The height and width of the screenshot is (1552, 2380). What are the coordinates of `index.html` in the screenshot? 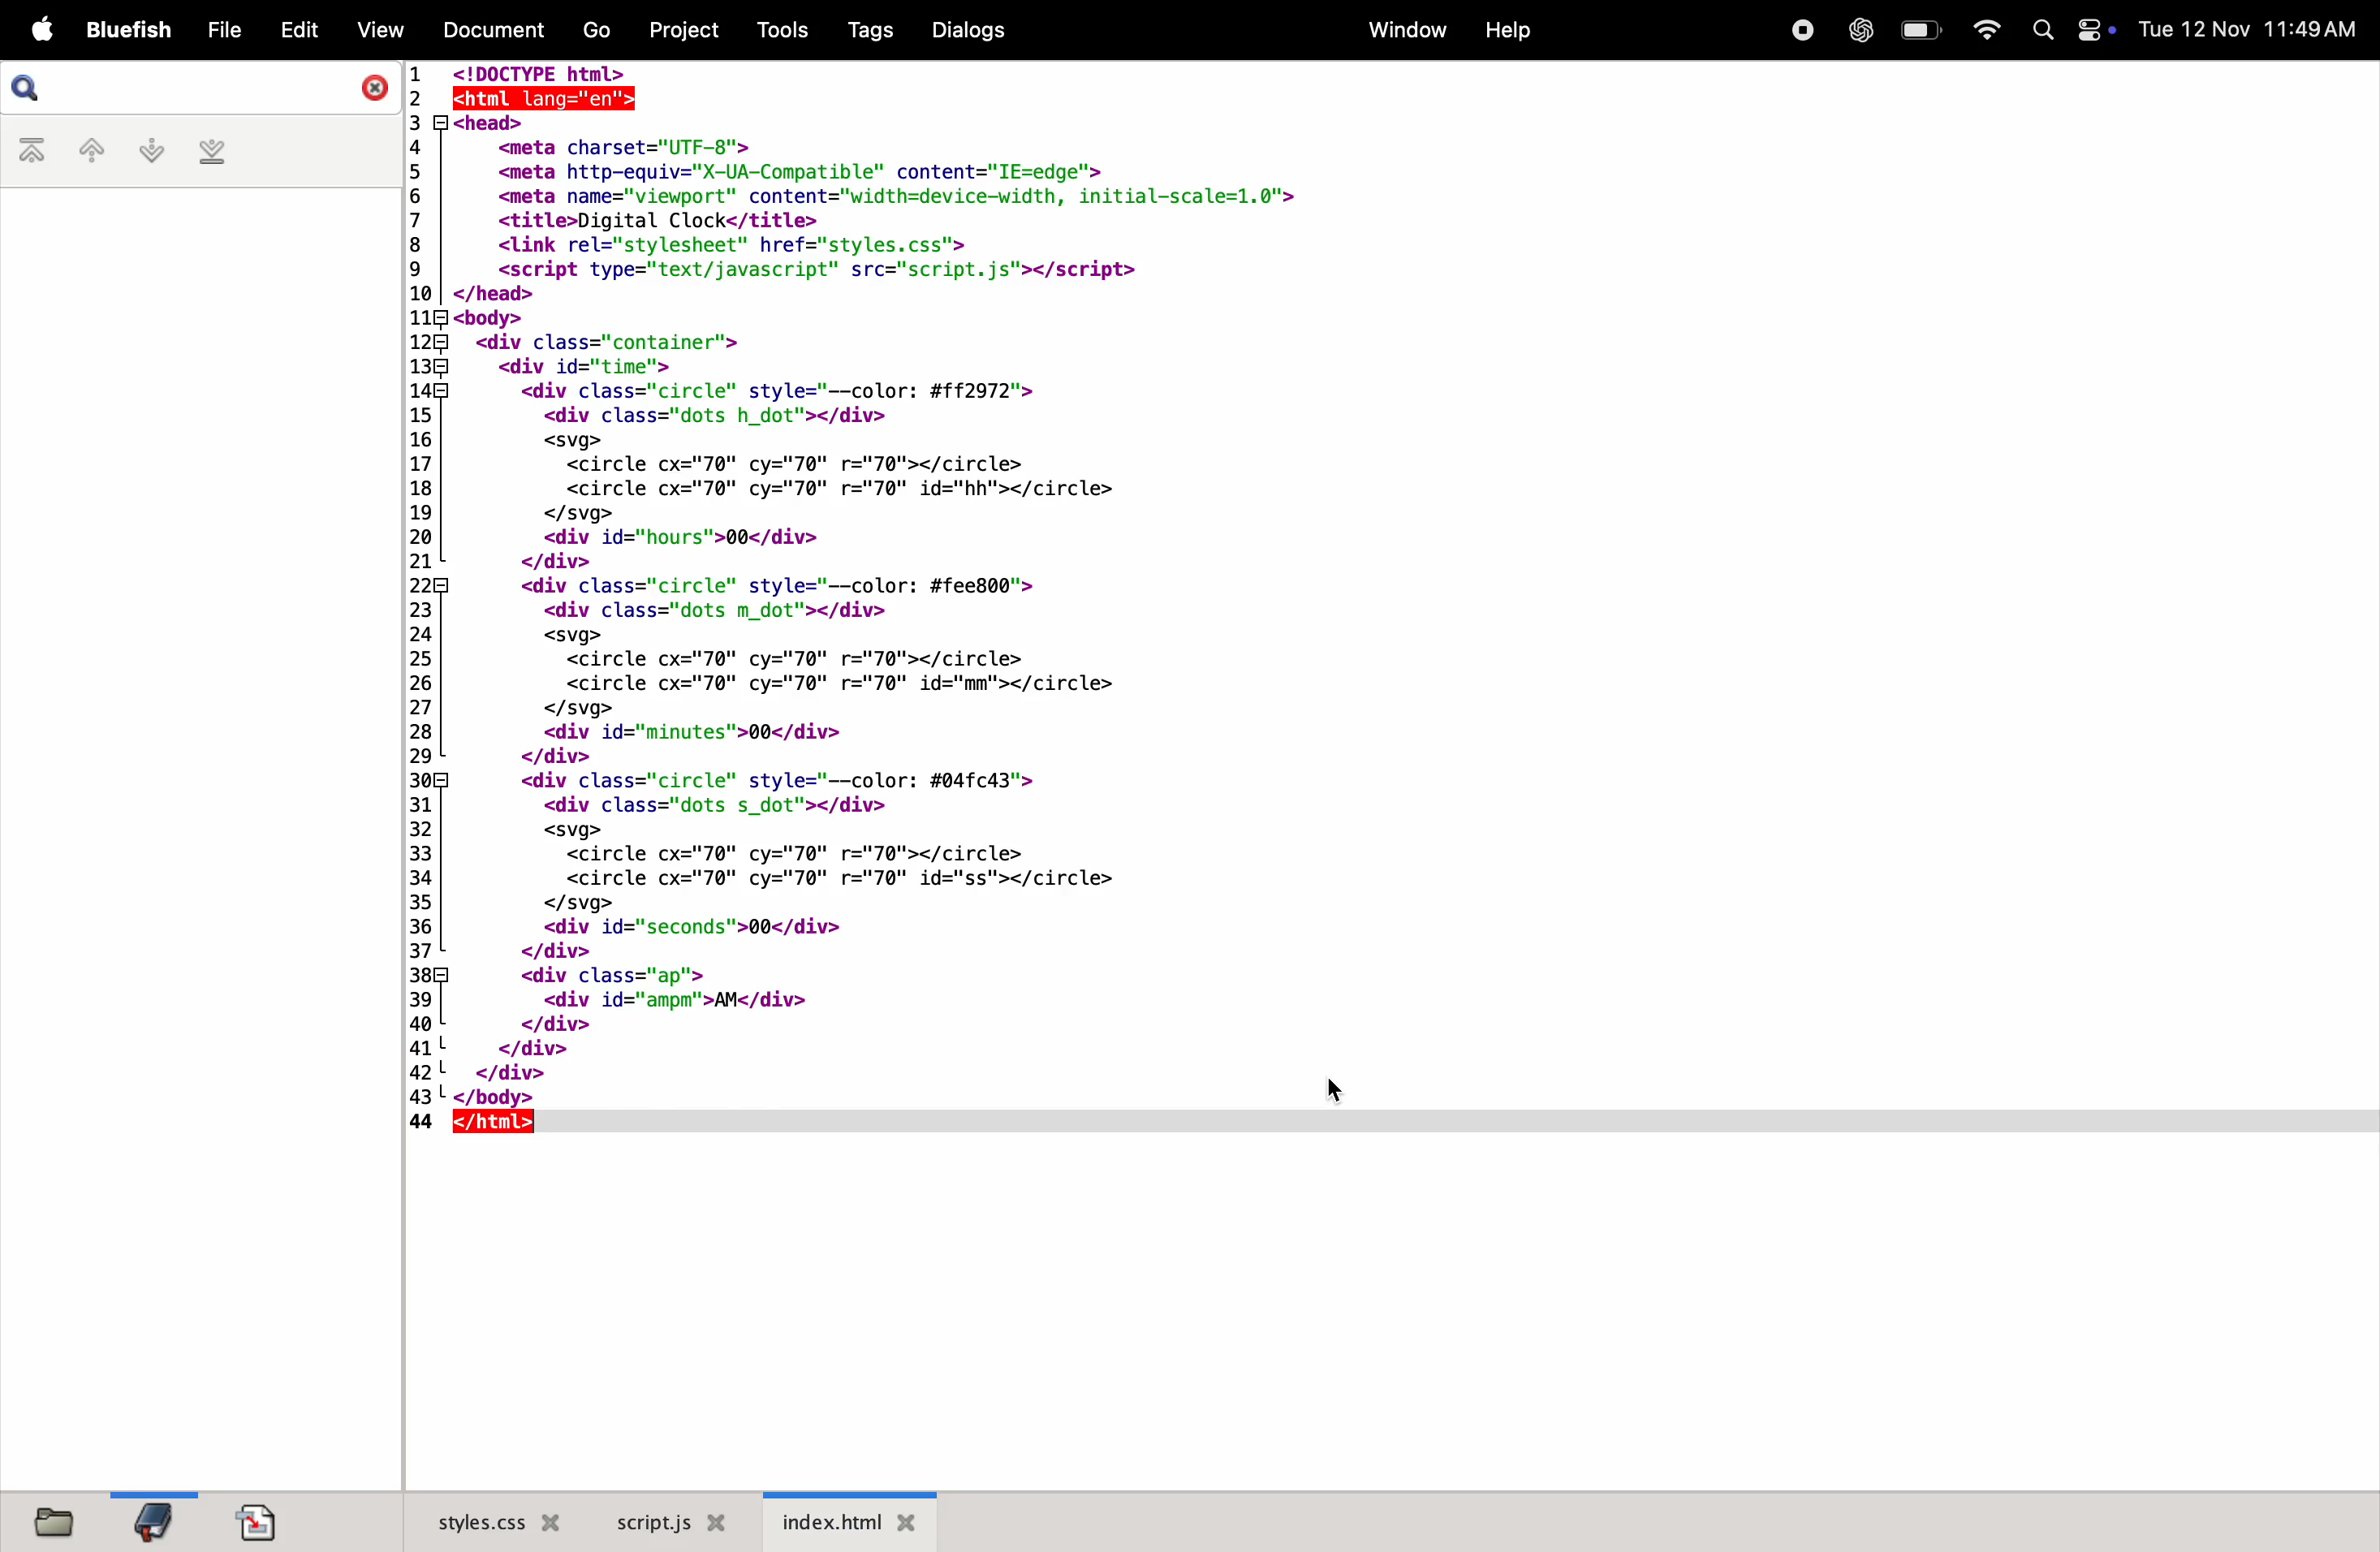 It's located at (848, 1519).